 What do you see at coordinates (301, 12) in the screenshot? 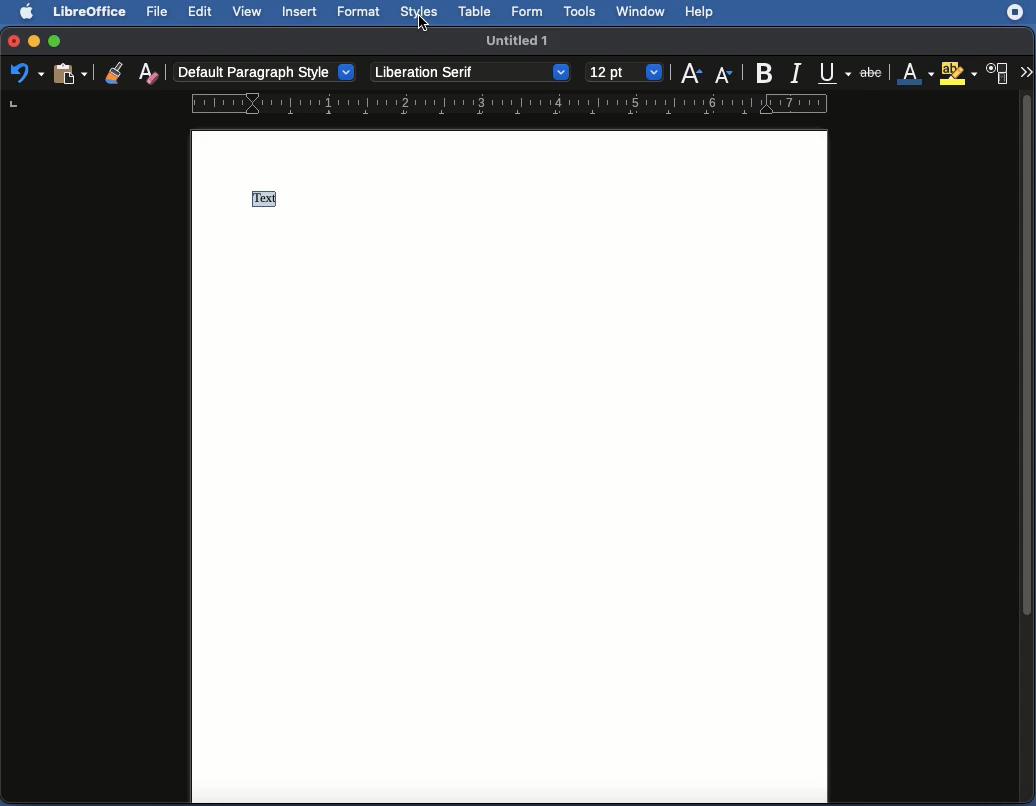
I see `Insert` at bounding box center [301, 12].